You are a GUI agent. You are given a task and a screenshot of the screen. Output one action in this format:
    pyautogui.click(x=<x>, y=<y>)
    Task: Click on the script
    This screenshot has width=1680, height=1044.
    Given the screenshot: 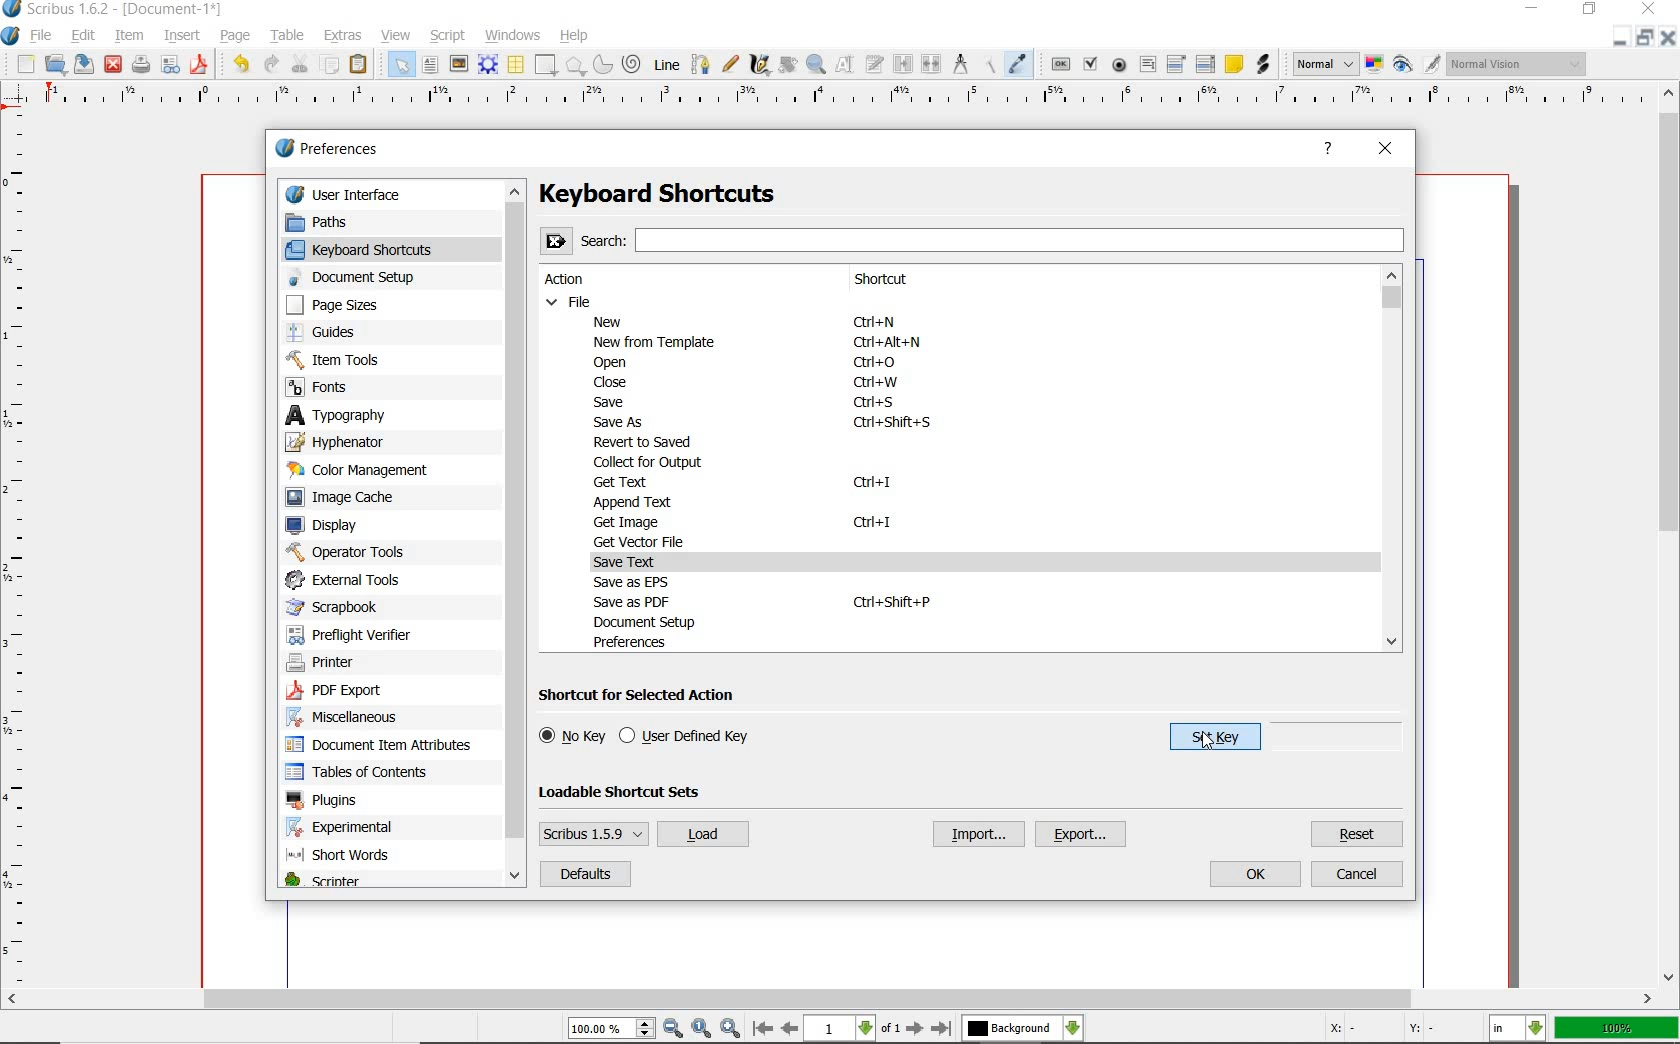 What is the action you would take?
    pyautogui.click(x=451, y=36)
    